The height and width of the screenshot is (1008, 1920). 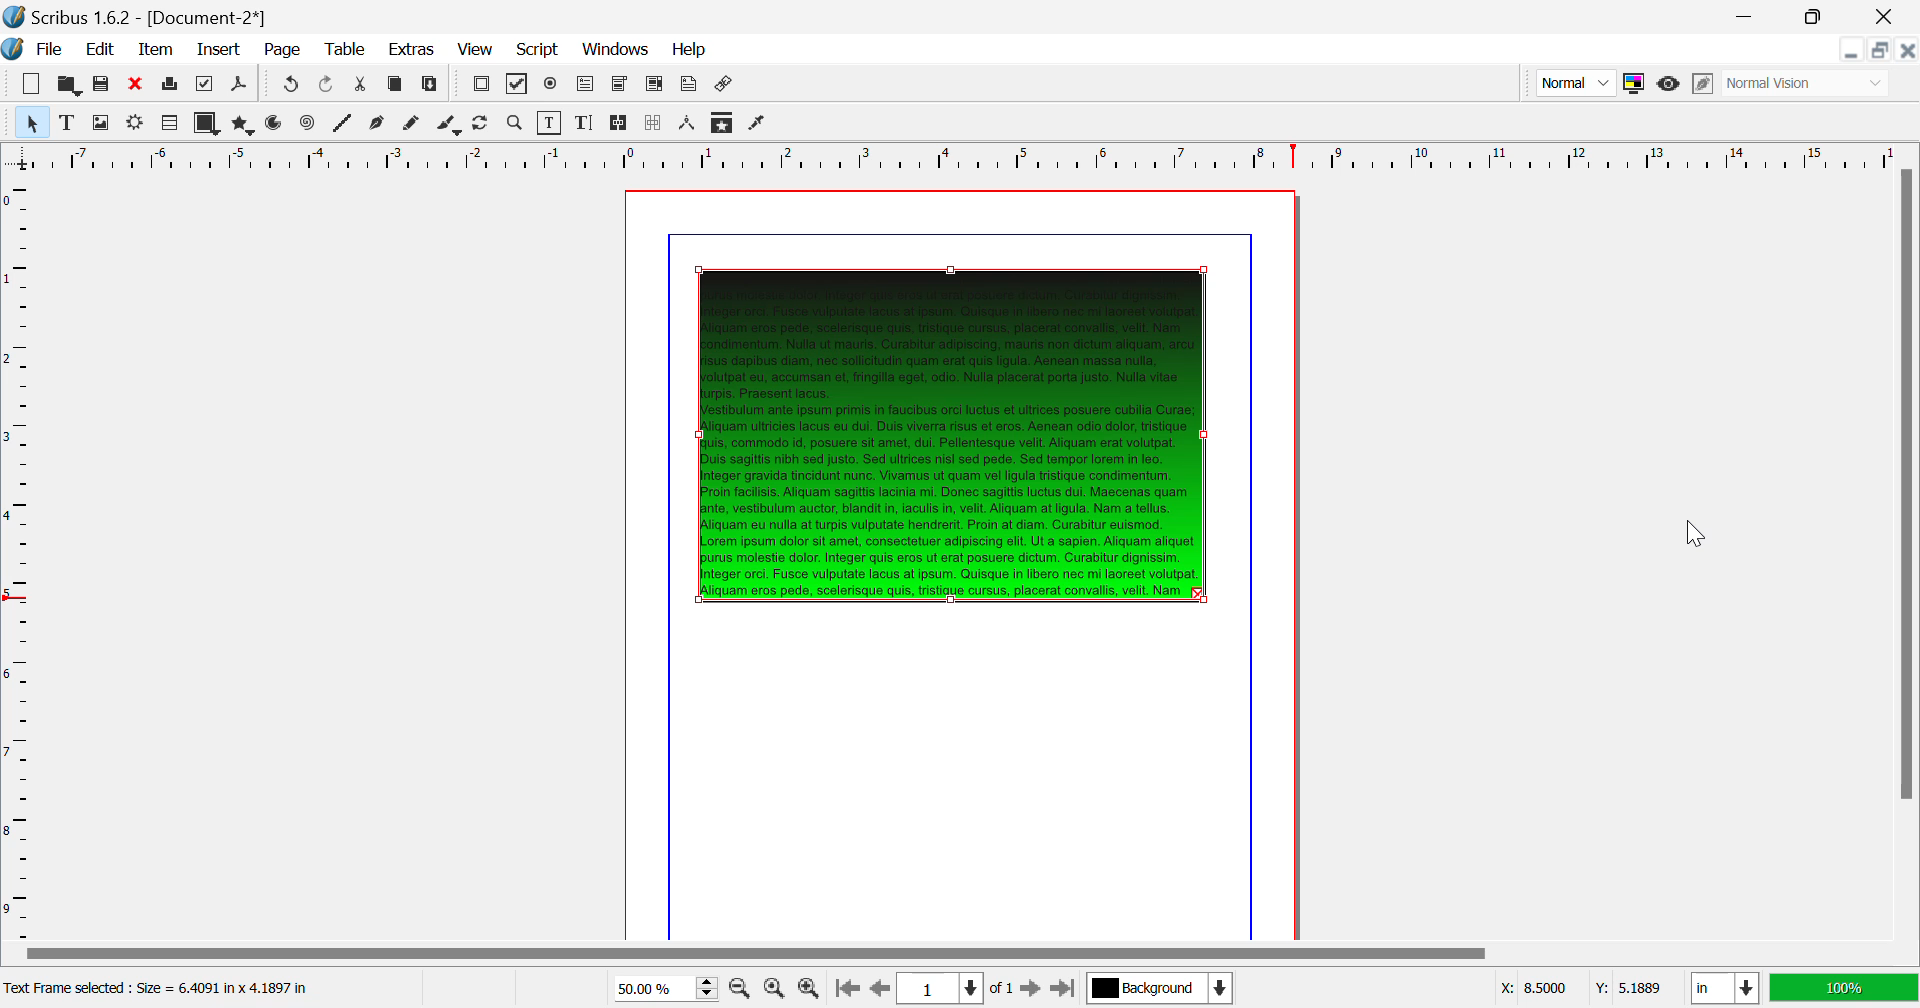 I want to click on Render Frame, so click(x=134, y=125).